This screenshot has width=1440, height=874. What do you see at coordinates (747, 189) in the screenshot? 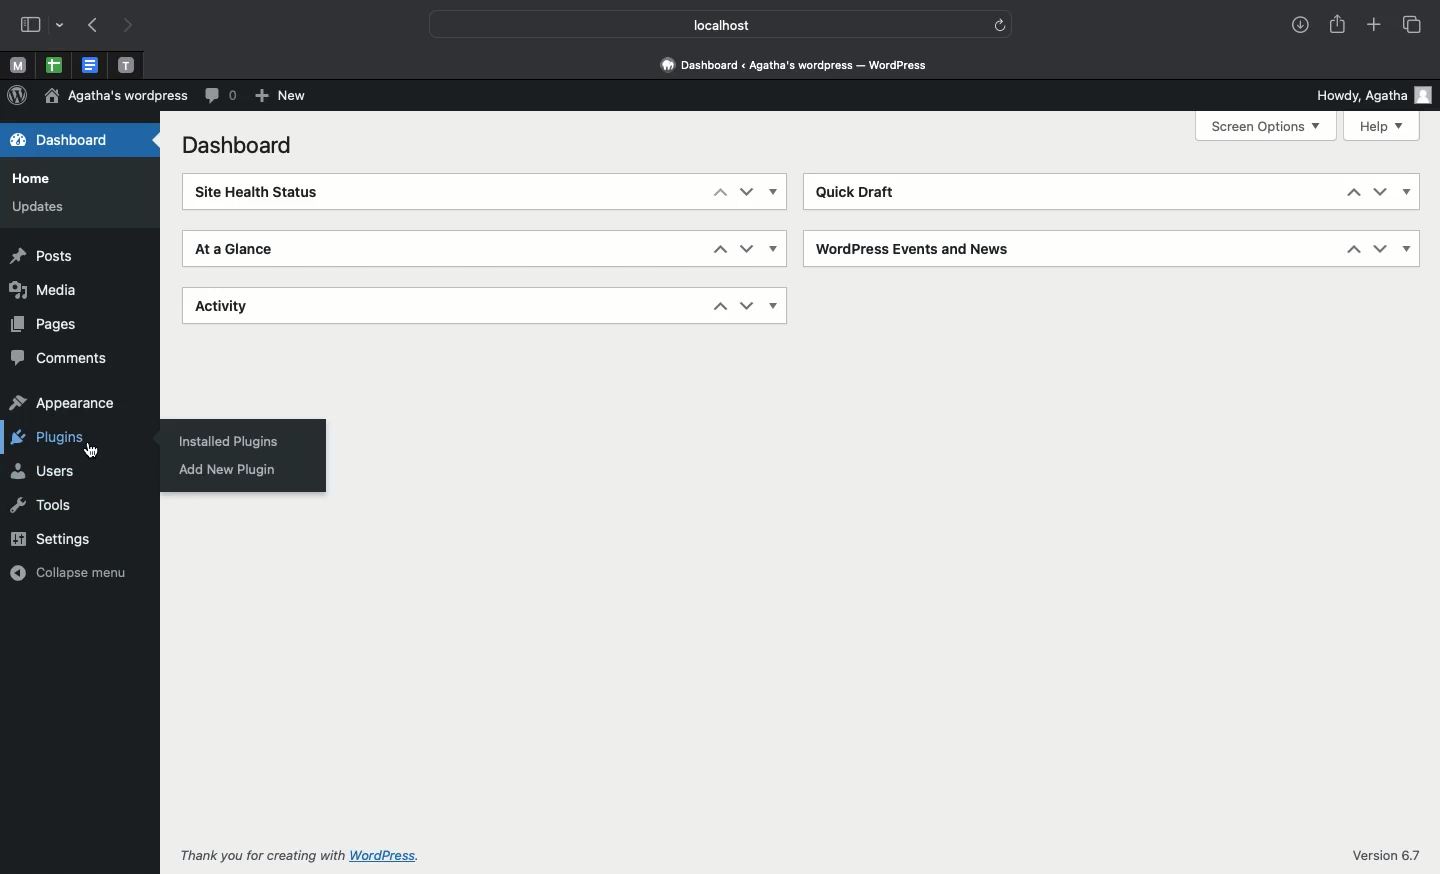
I see `Down` at bounding box center [747, 189].